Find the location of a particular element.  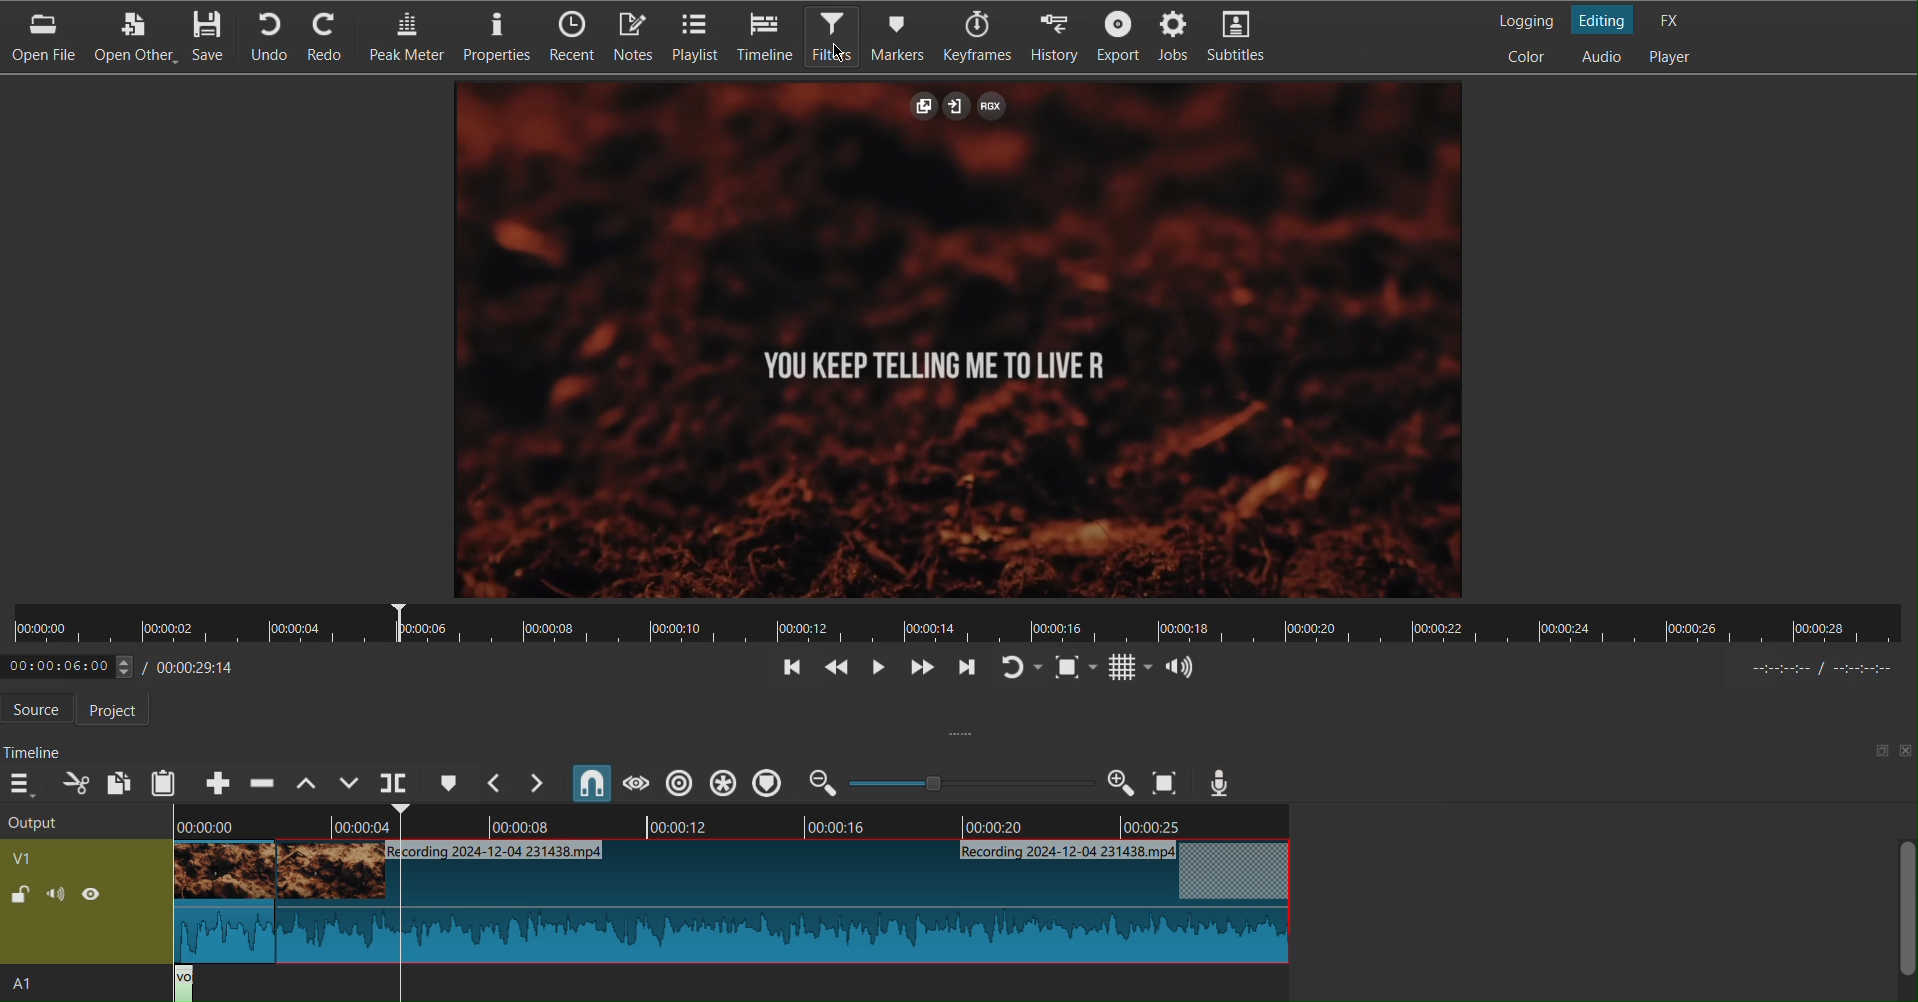

Clip View is located at coordinates (964, 339).